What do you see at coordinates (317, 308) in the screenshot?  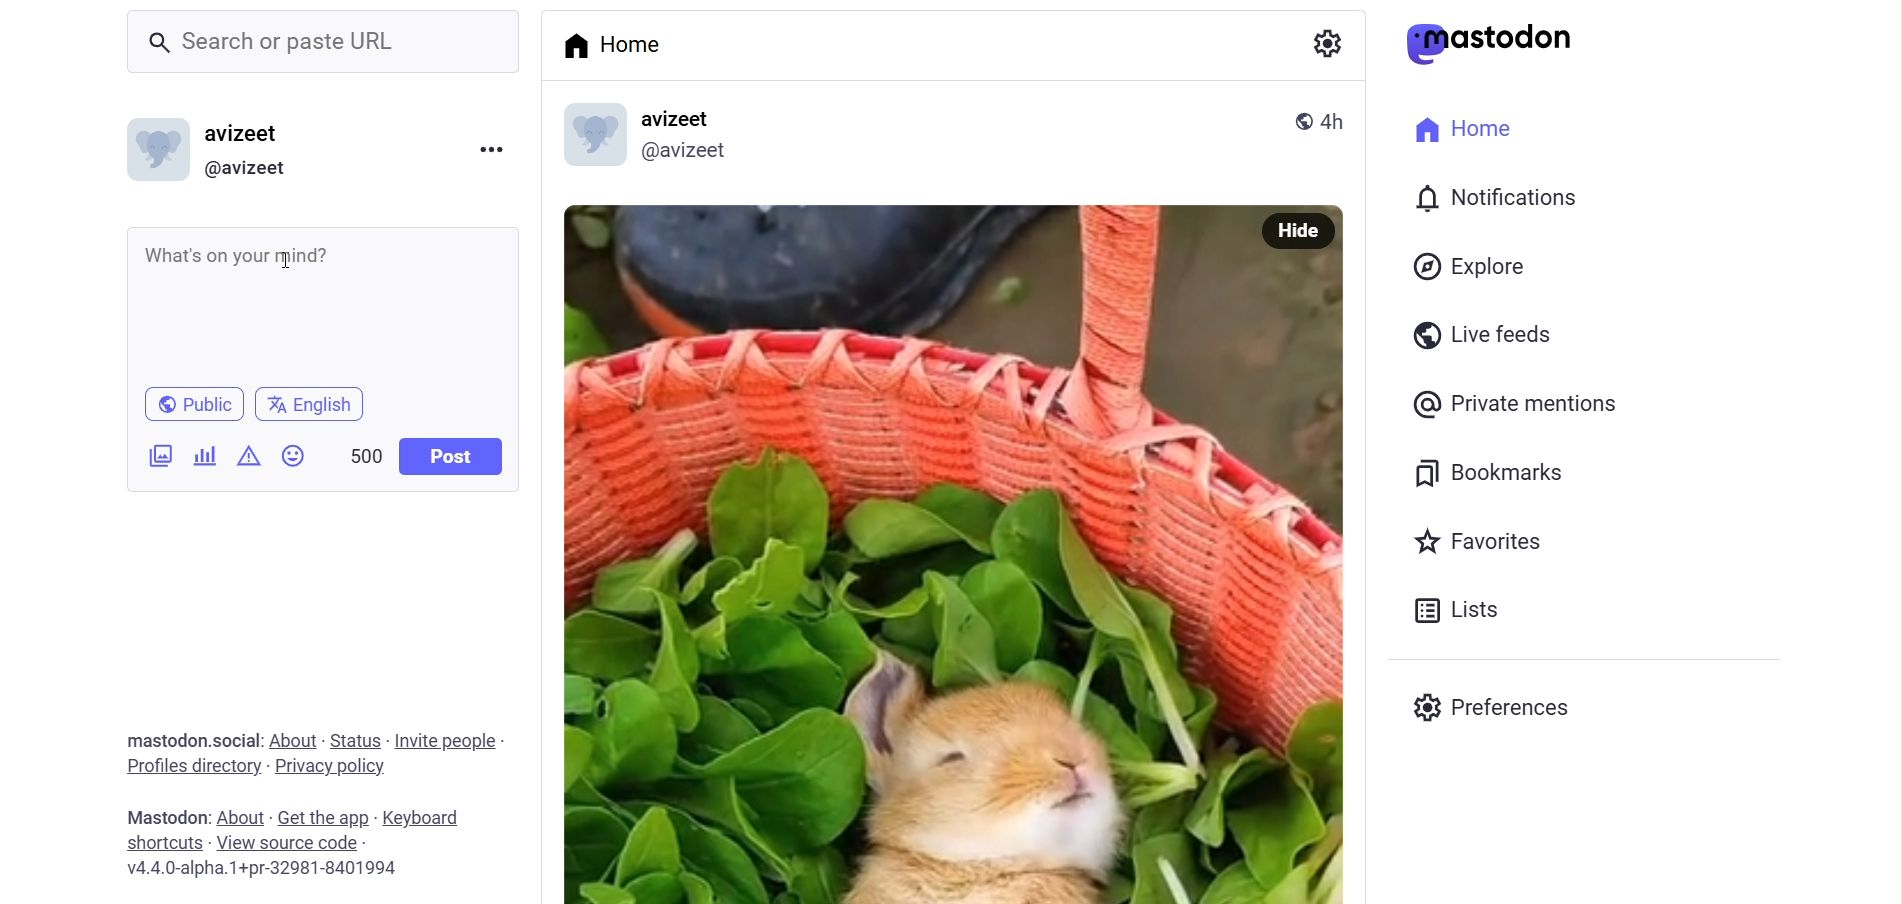 I see `What's on your mind` at bounding box center [317, 308].